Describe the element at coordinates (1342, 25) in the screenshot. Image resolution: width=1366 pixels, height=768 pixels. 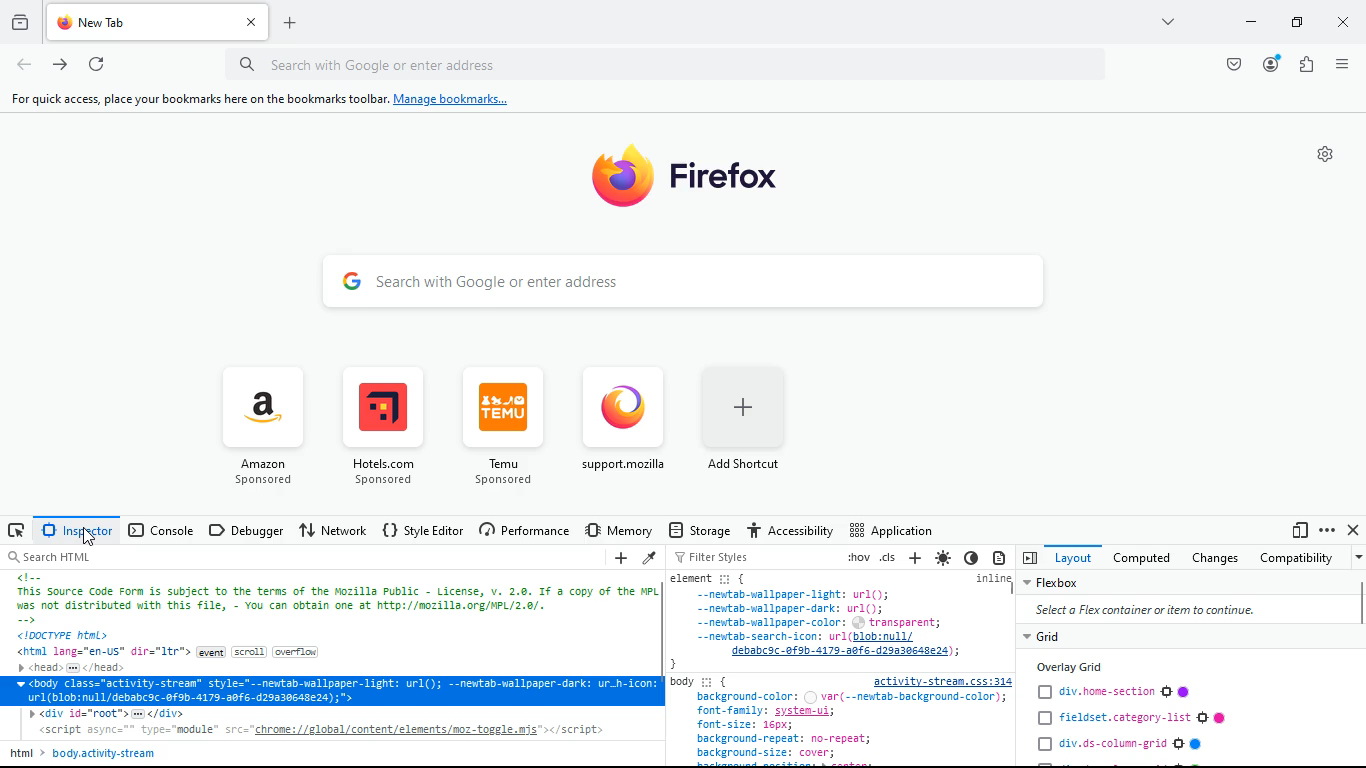
I see `close` at that location.